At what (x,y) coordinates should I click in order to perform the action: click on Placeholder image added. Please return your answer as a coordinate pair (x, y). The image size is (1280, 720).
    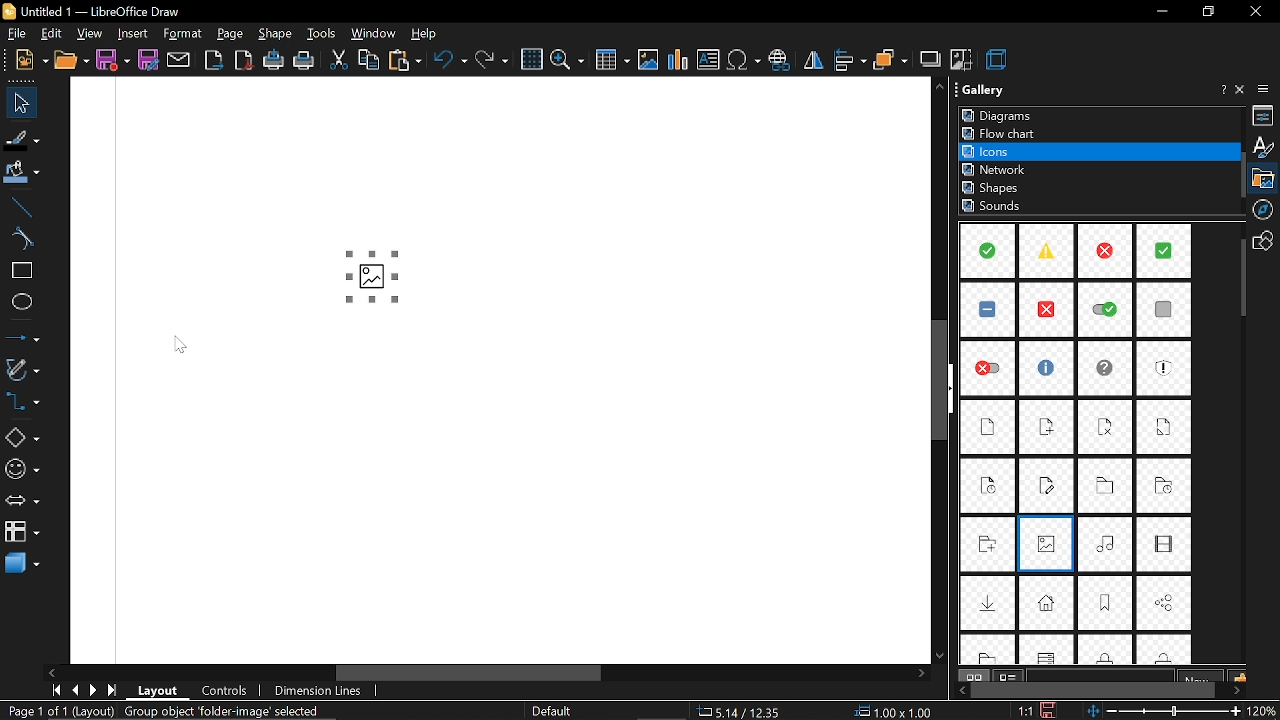
    Looking at the image, I should click on (373, 272).